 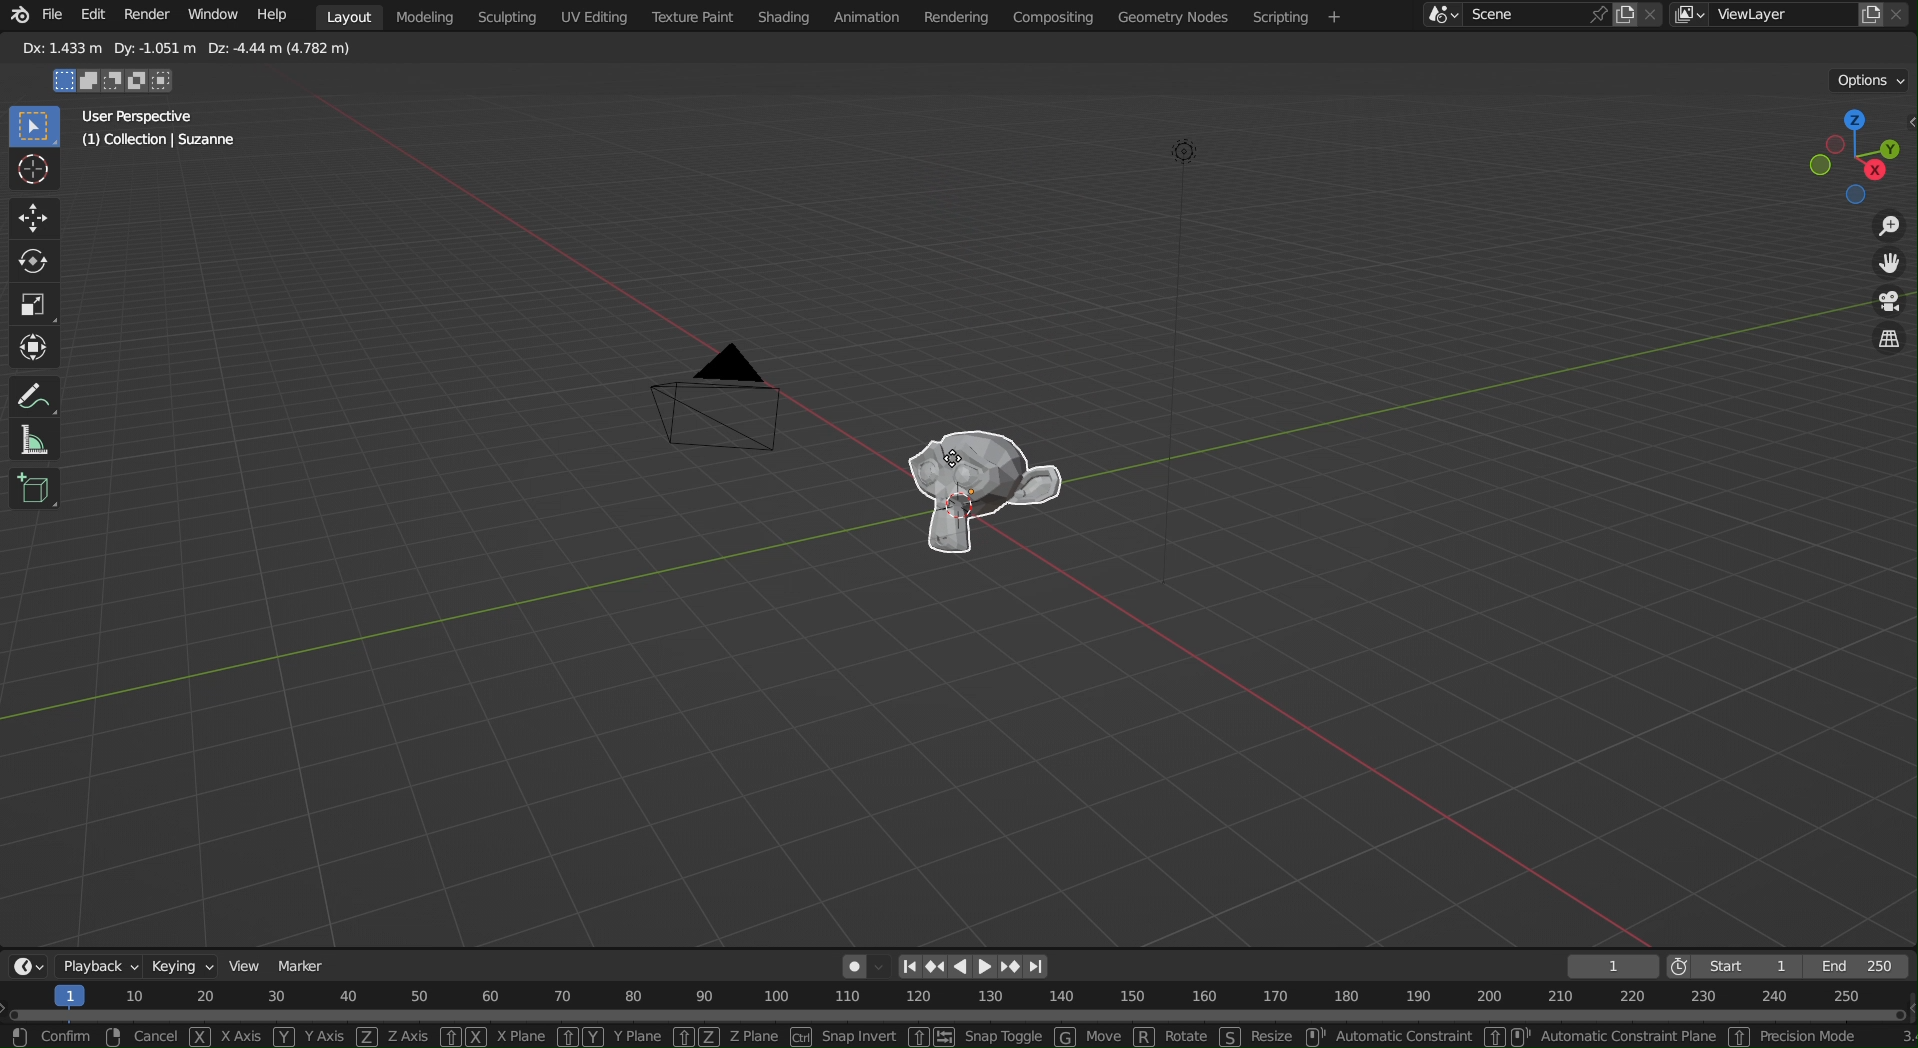 I want to click on X, so click(x=201, y=1035).